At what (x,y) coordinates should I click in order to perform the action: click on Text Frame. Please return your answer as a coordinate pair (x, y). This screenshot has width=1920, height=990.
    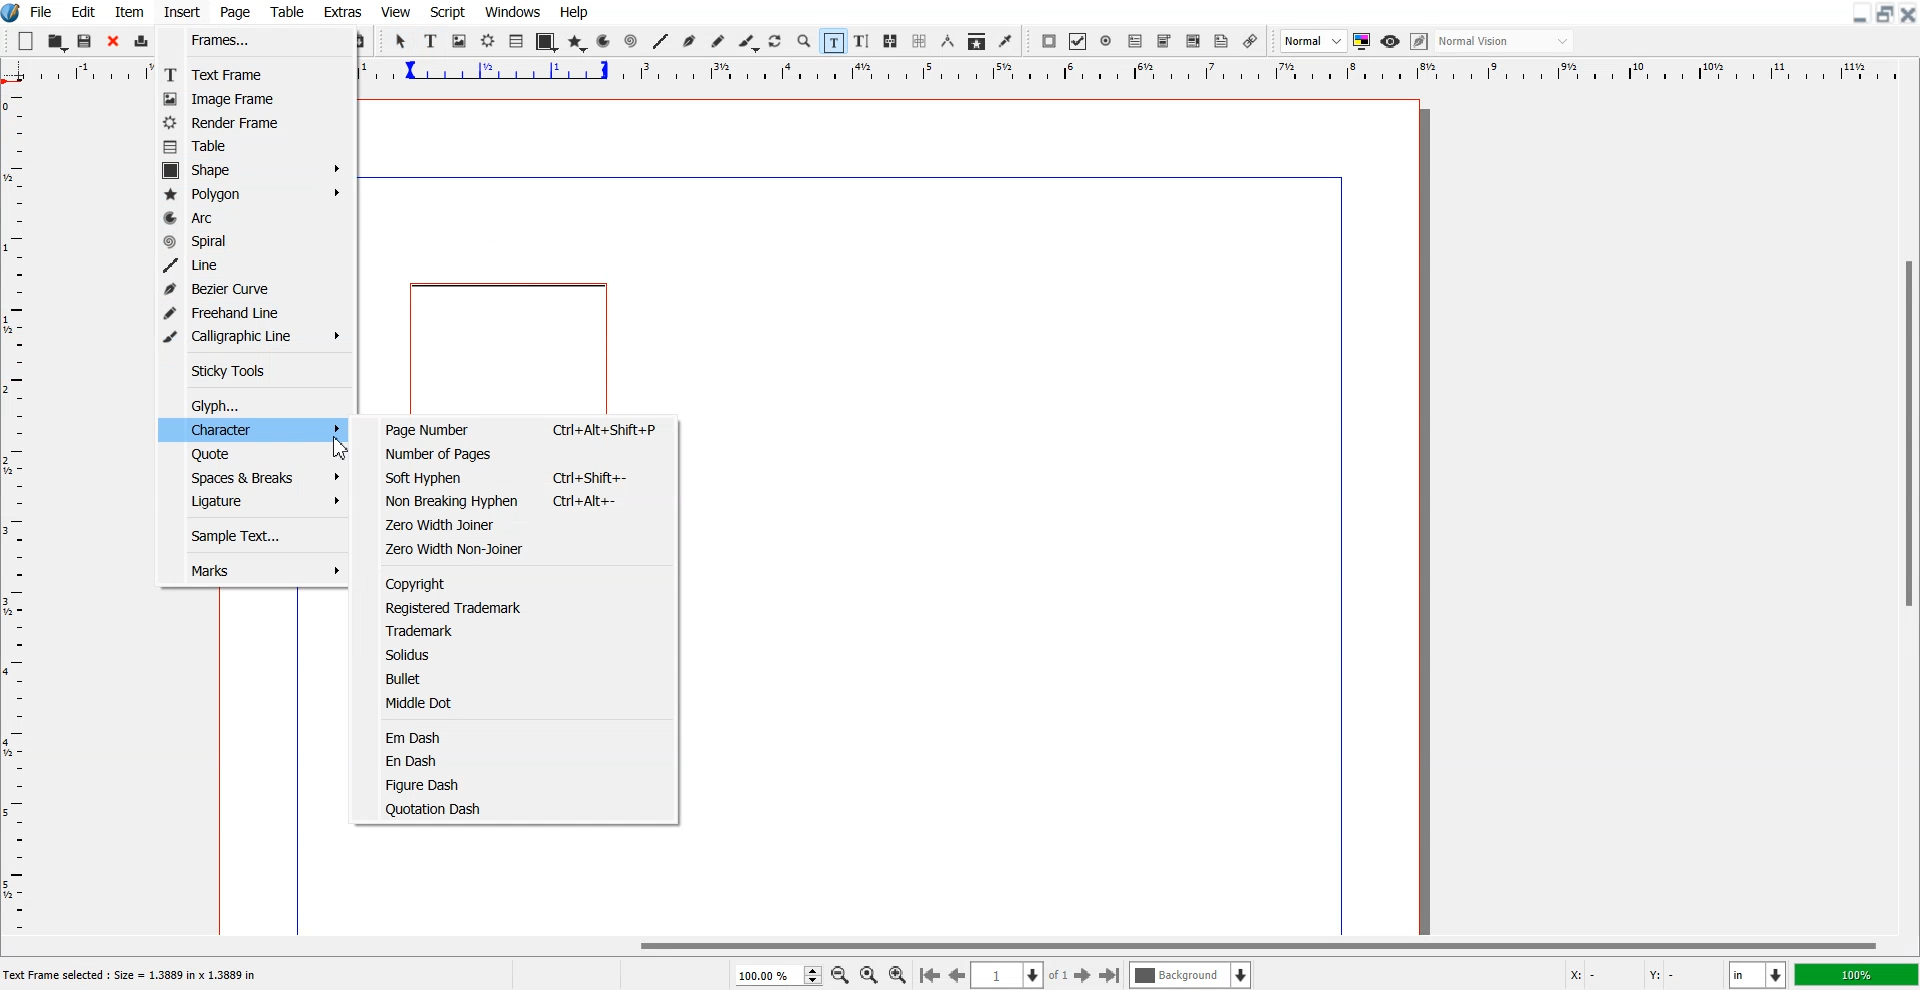
    Looking at the image, I should click on (247, 74).